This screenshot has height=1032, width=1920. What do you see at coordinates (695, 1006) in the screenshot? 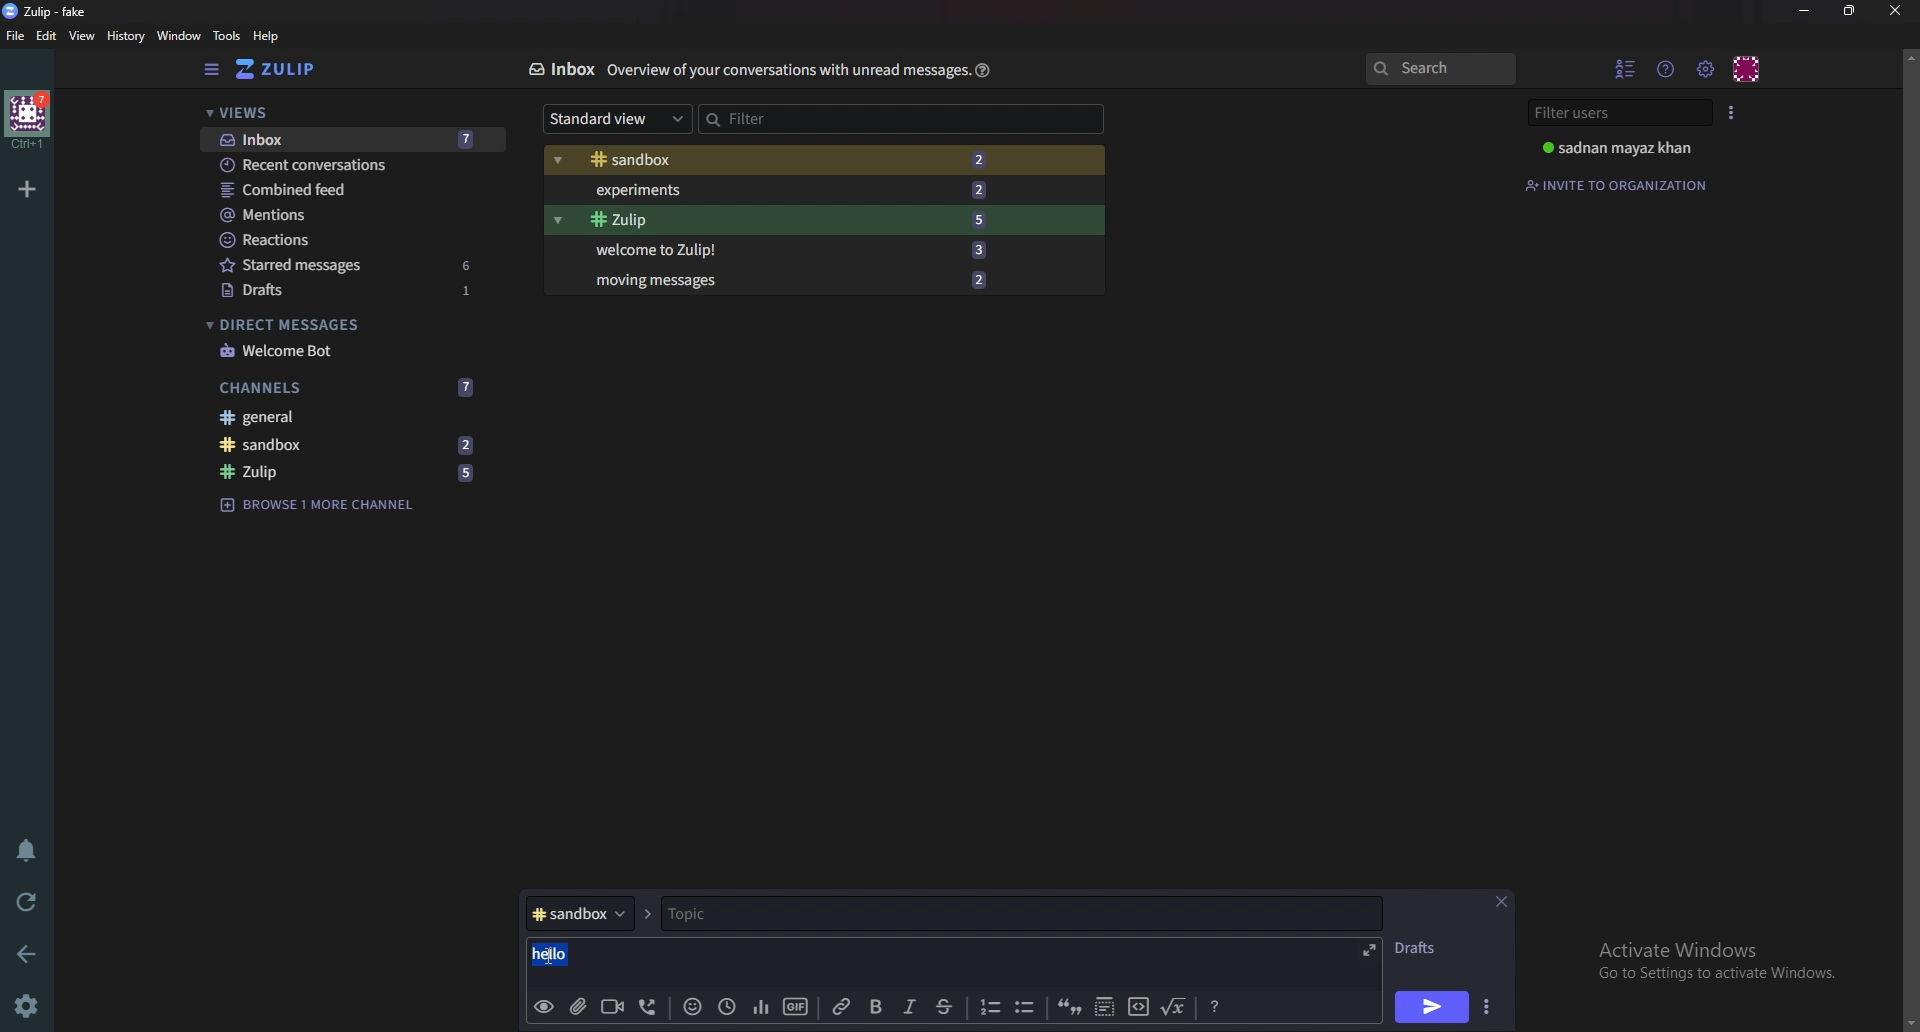
I see `Emoji` at bounding box center [695, 1006].